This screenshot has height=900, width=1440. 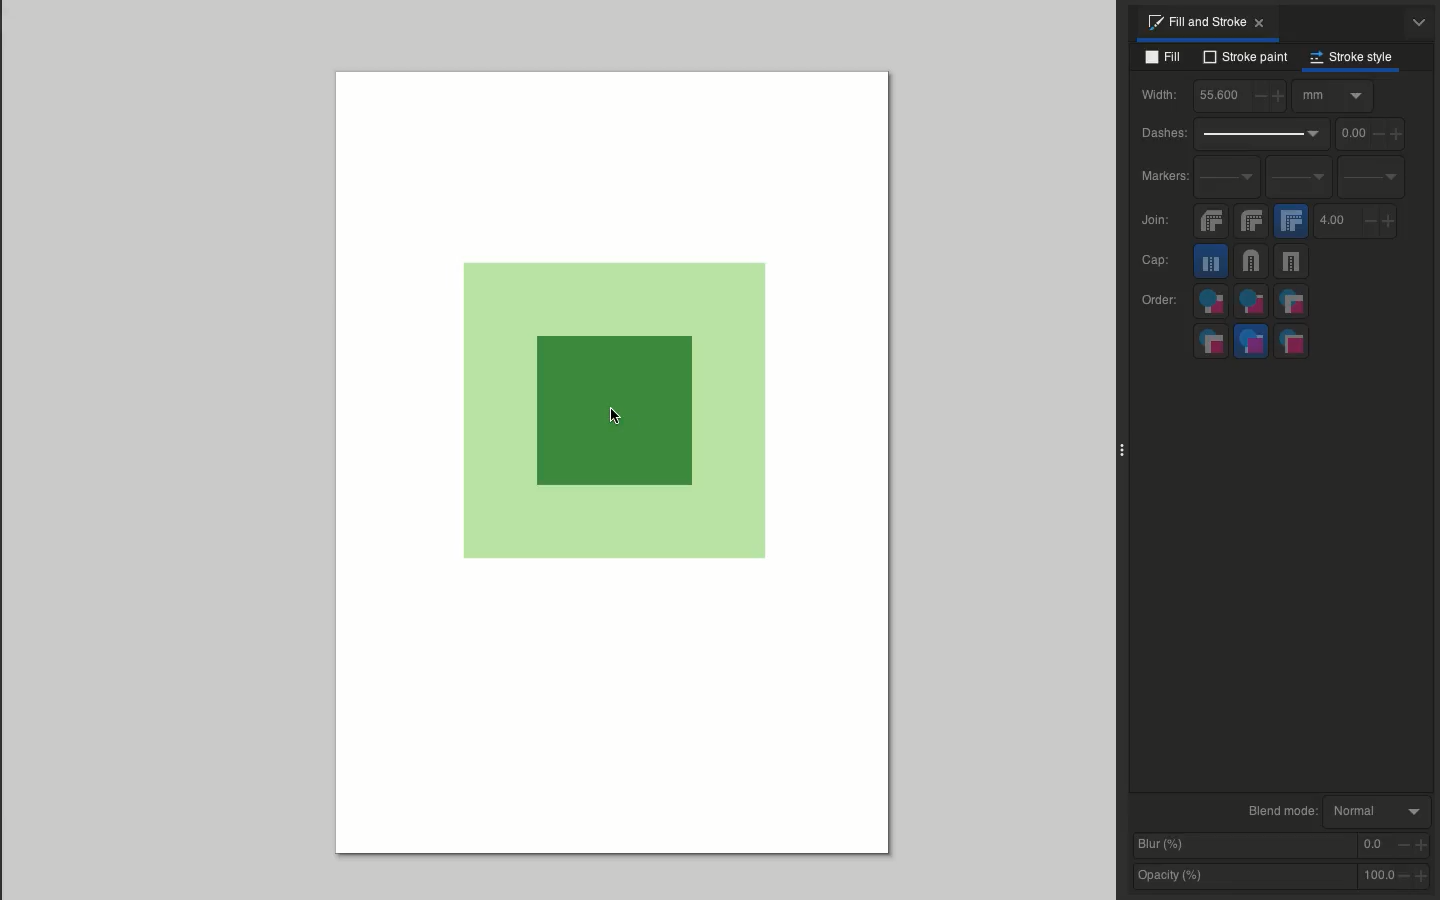 I want to click on Opacity, so click(x=1244, y=876).